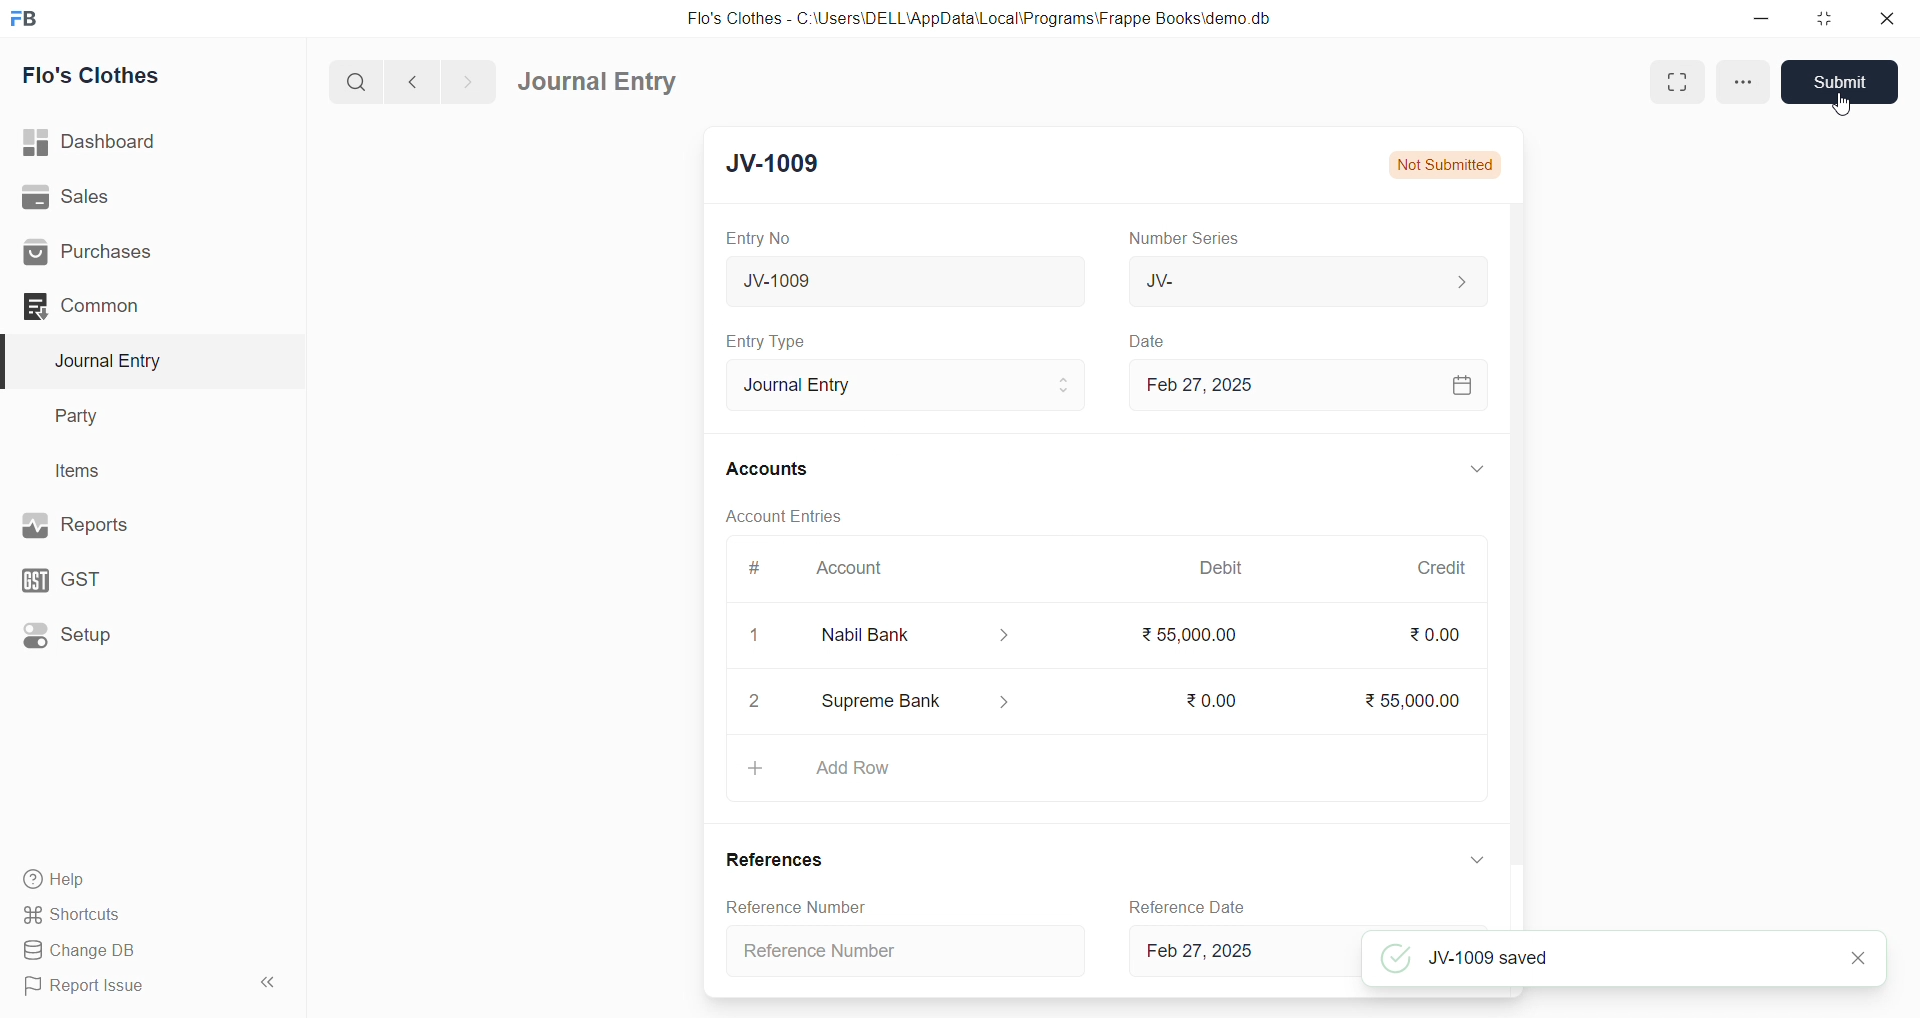 The width and height of the screenshot is (1920, 1018). I want to click on VERTICAL SCROLL BAR, so click(1518, 567).